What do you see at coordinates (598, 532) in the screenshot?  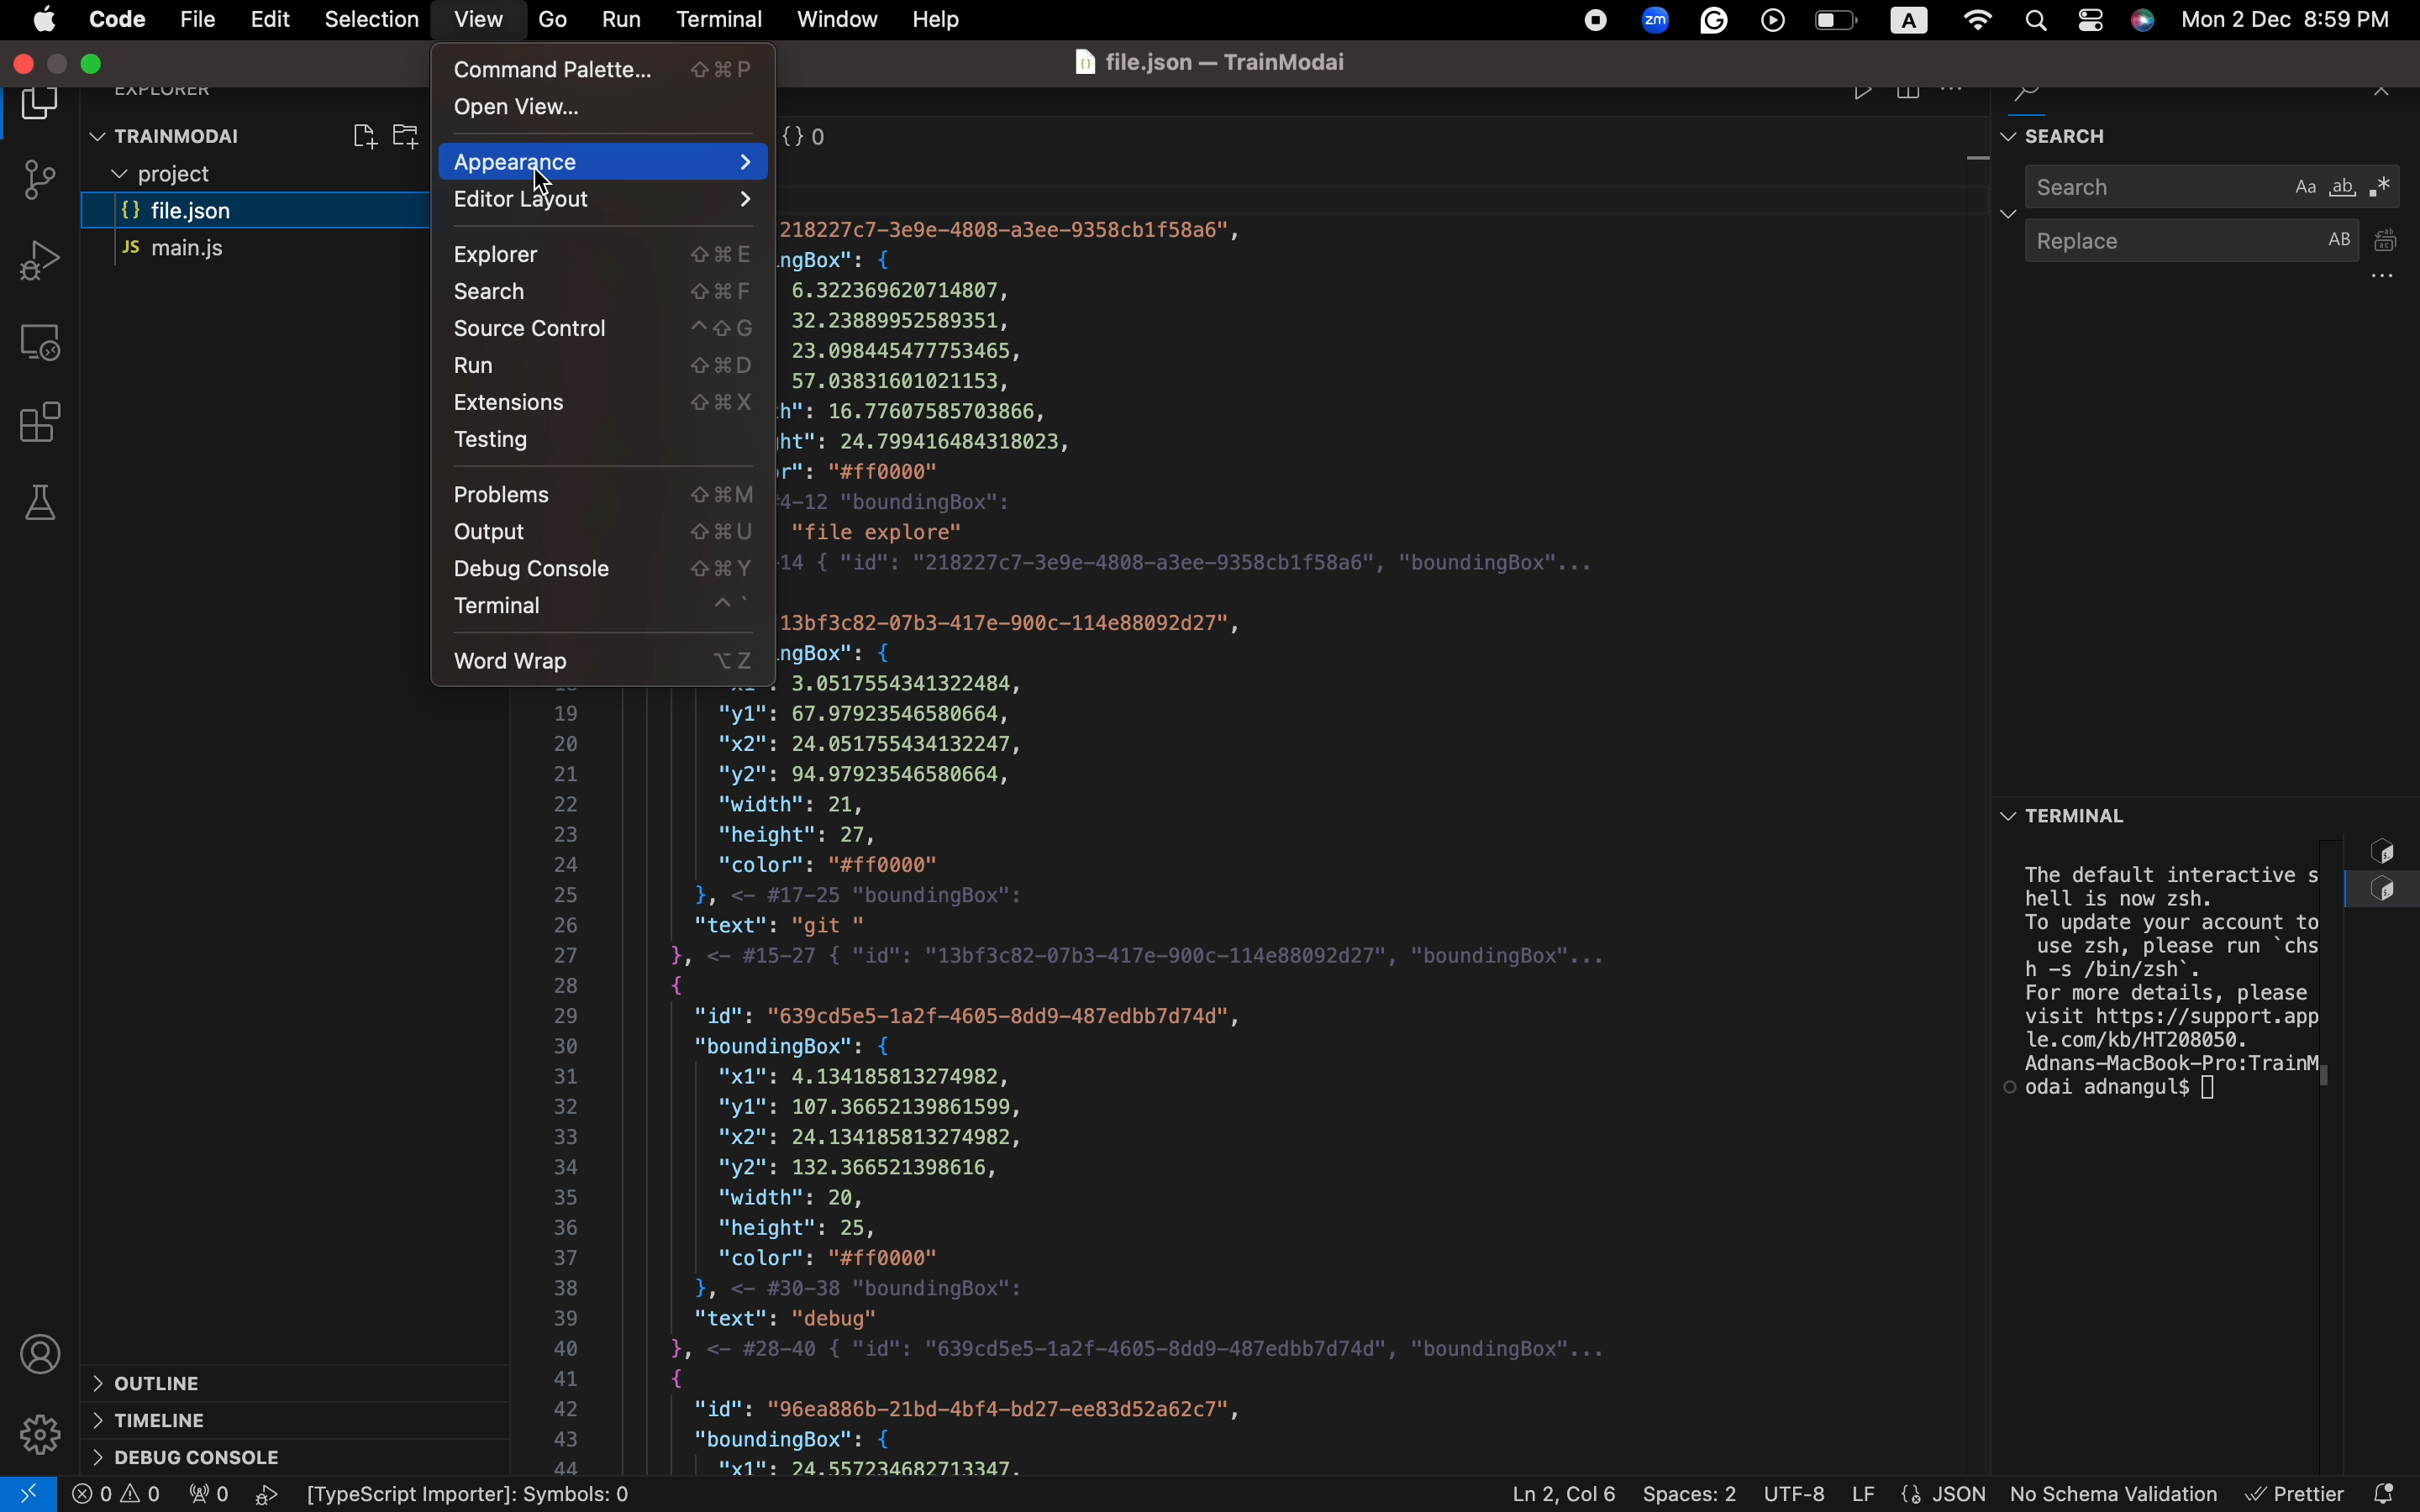 I see `` at bounding box center [598, 532].